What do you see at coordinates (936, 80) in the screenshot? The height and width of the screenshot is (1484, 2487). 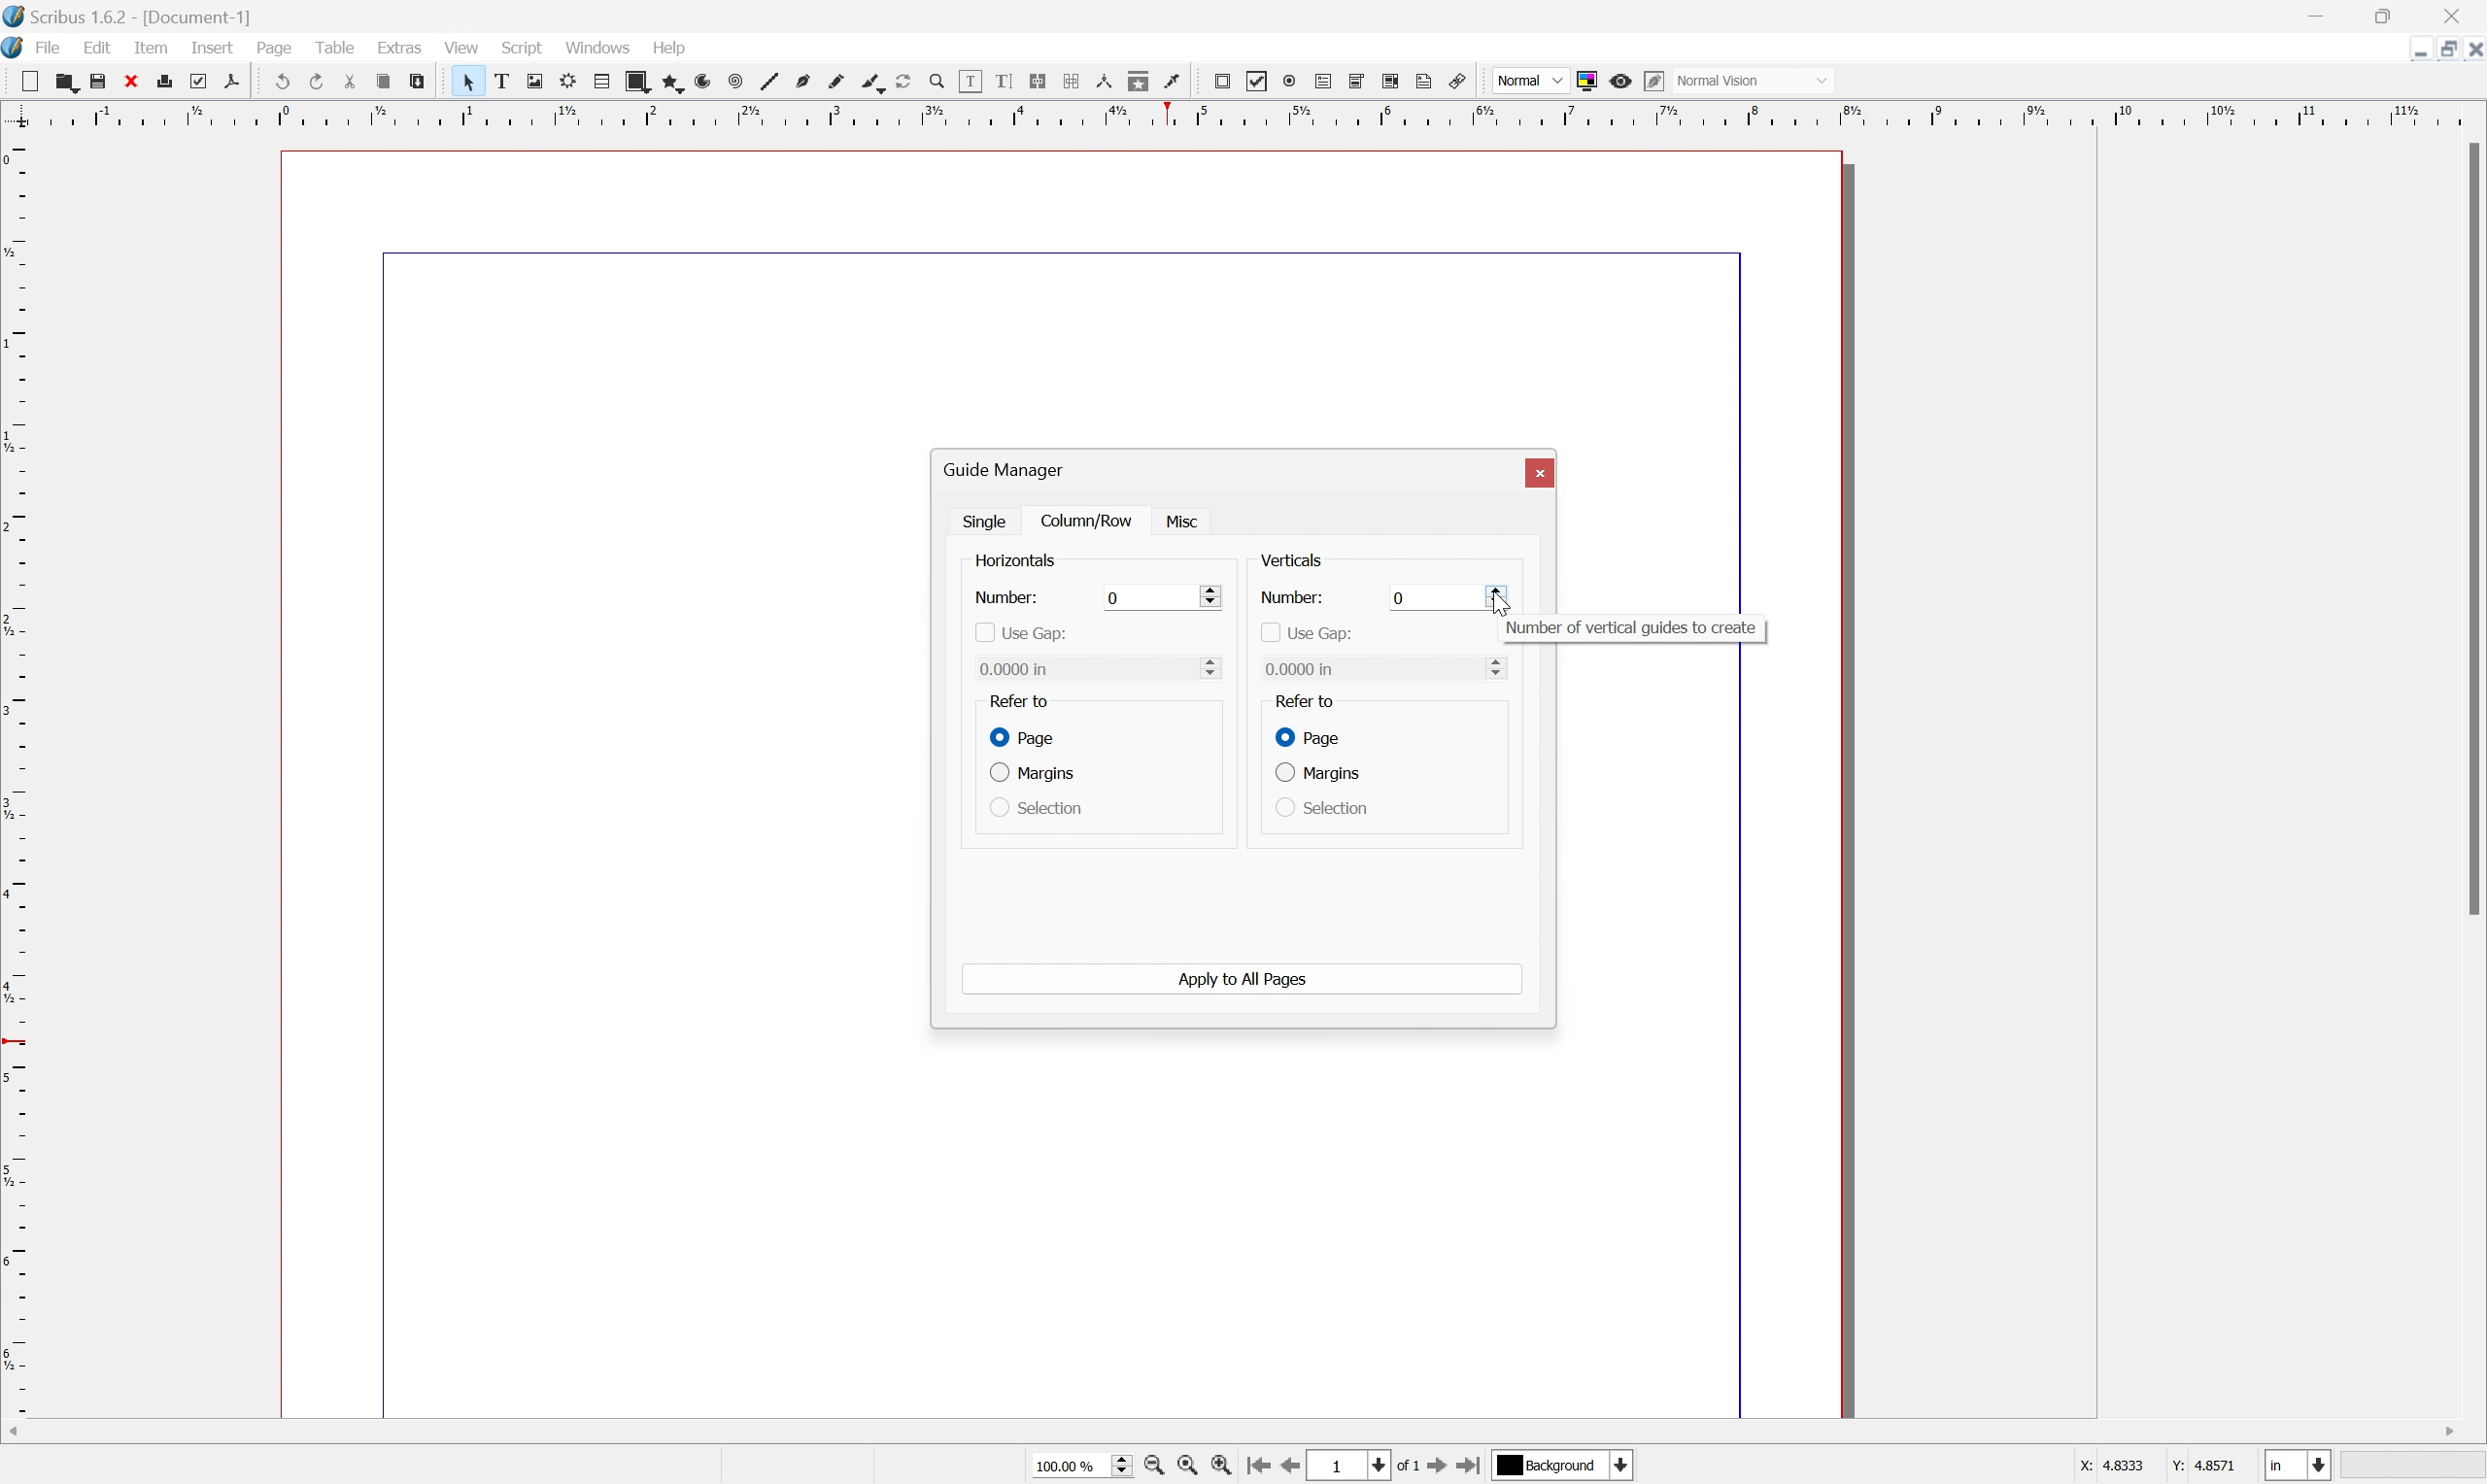 I see `zoom in or zoom out` at bounding box center [936, 80].